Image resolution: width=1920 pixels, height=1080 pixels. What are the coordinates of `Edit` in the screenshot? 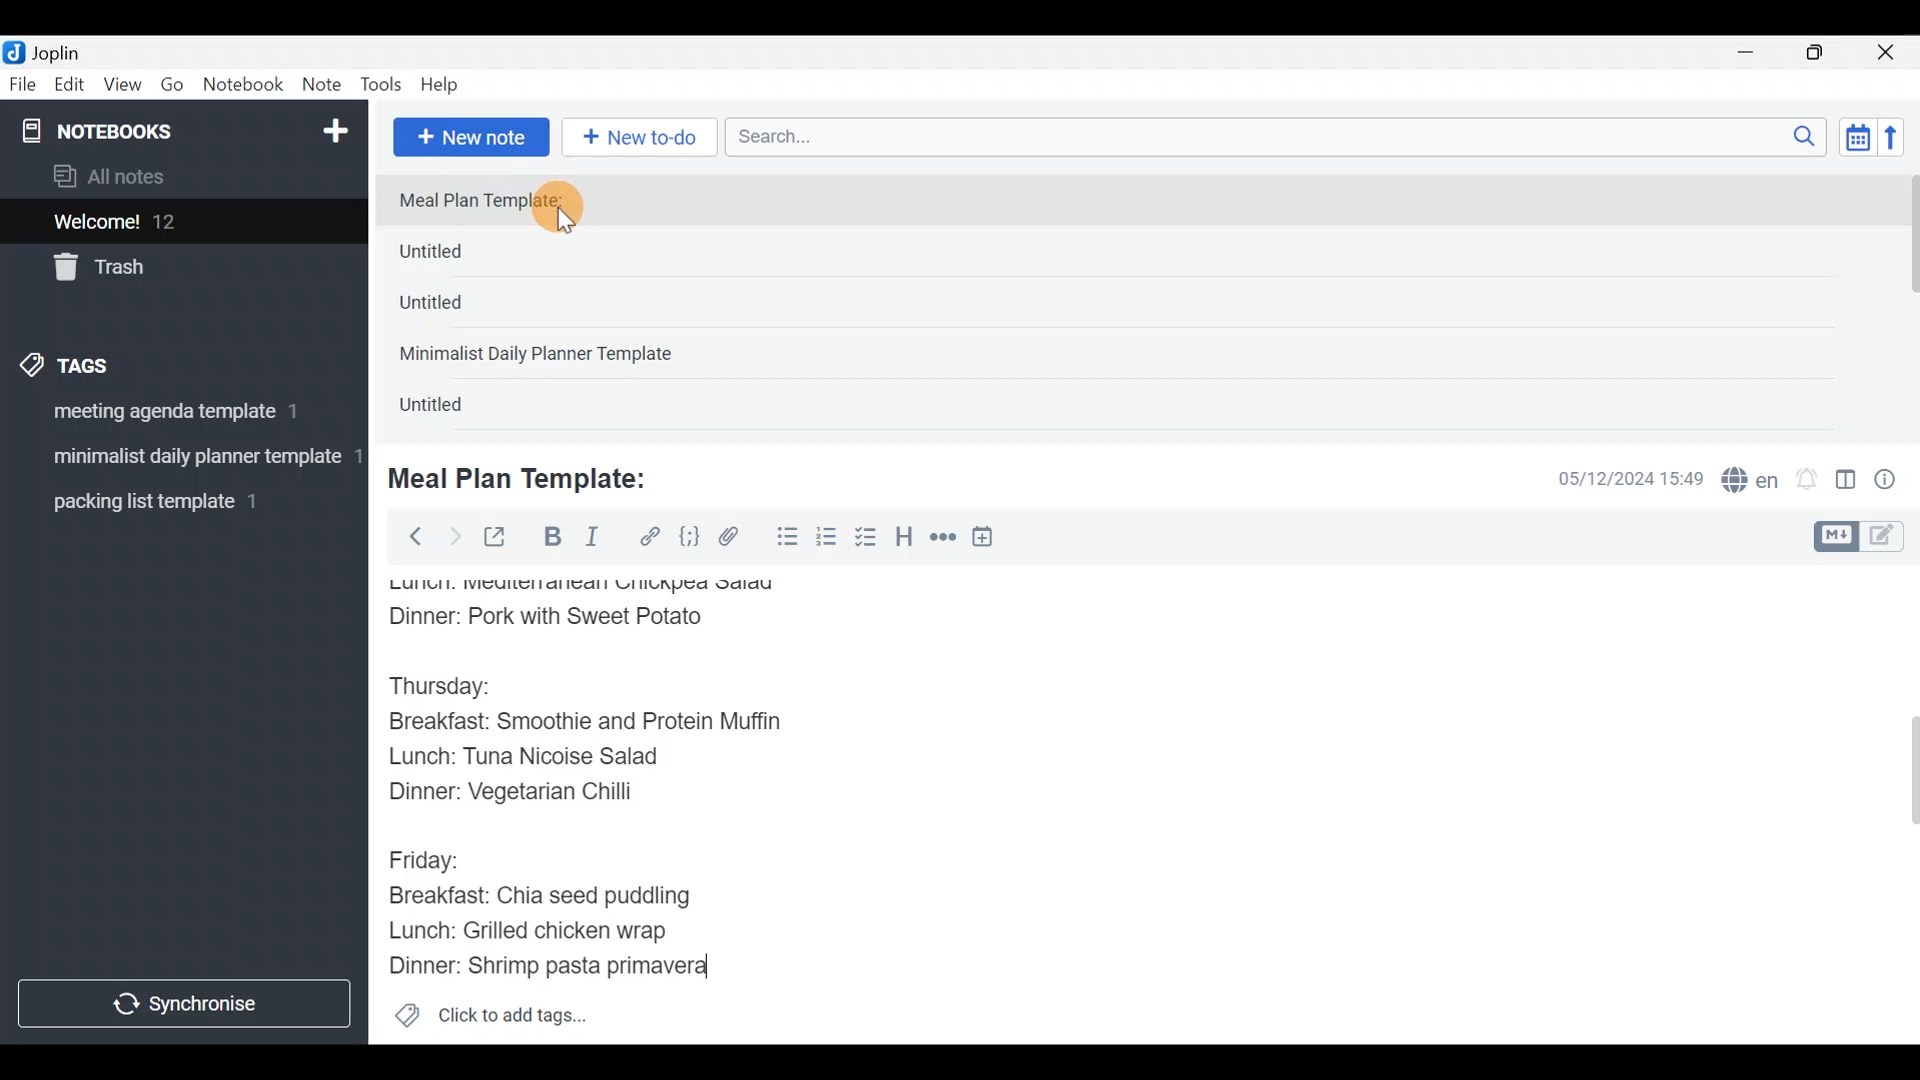 It's located at (70, 88).